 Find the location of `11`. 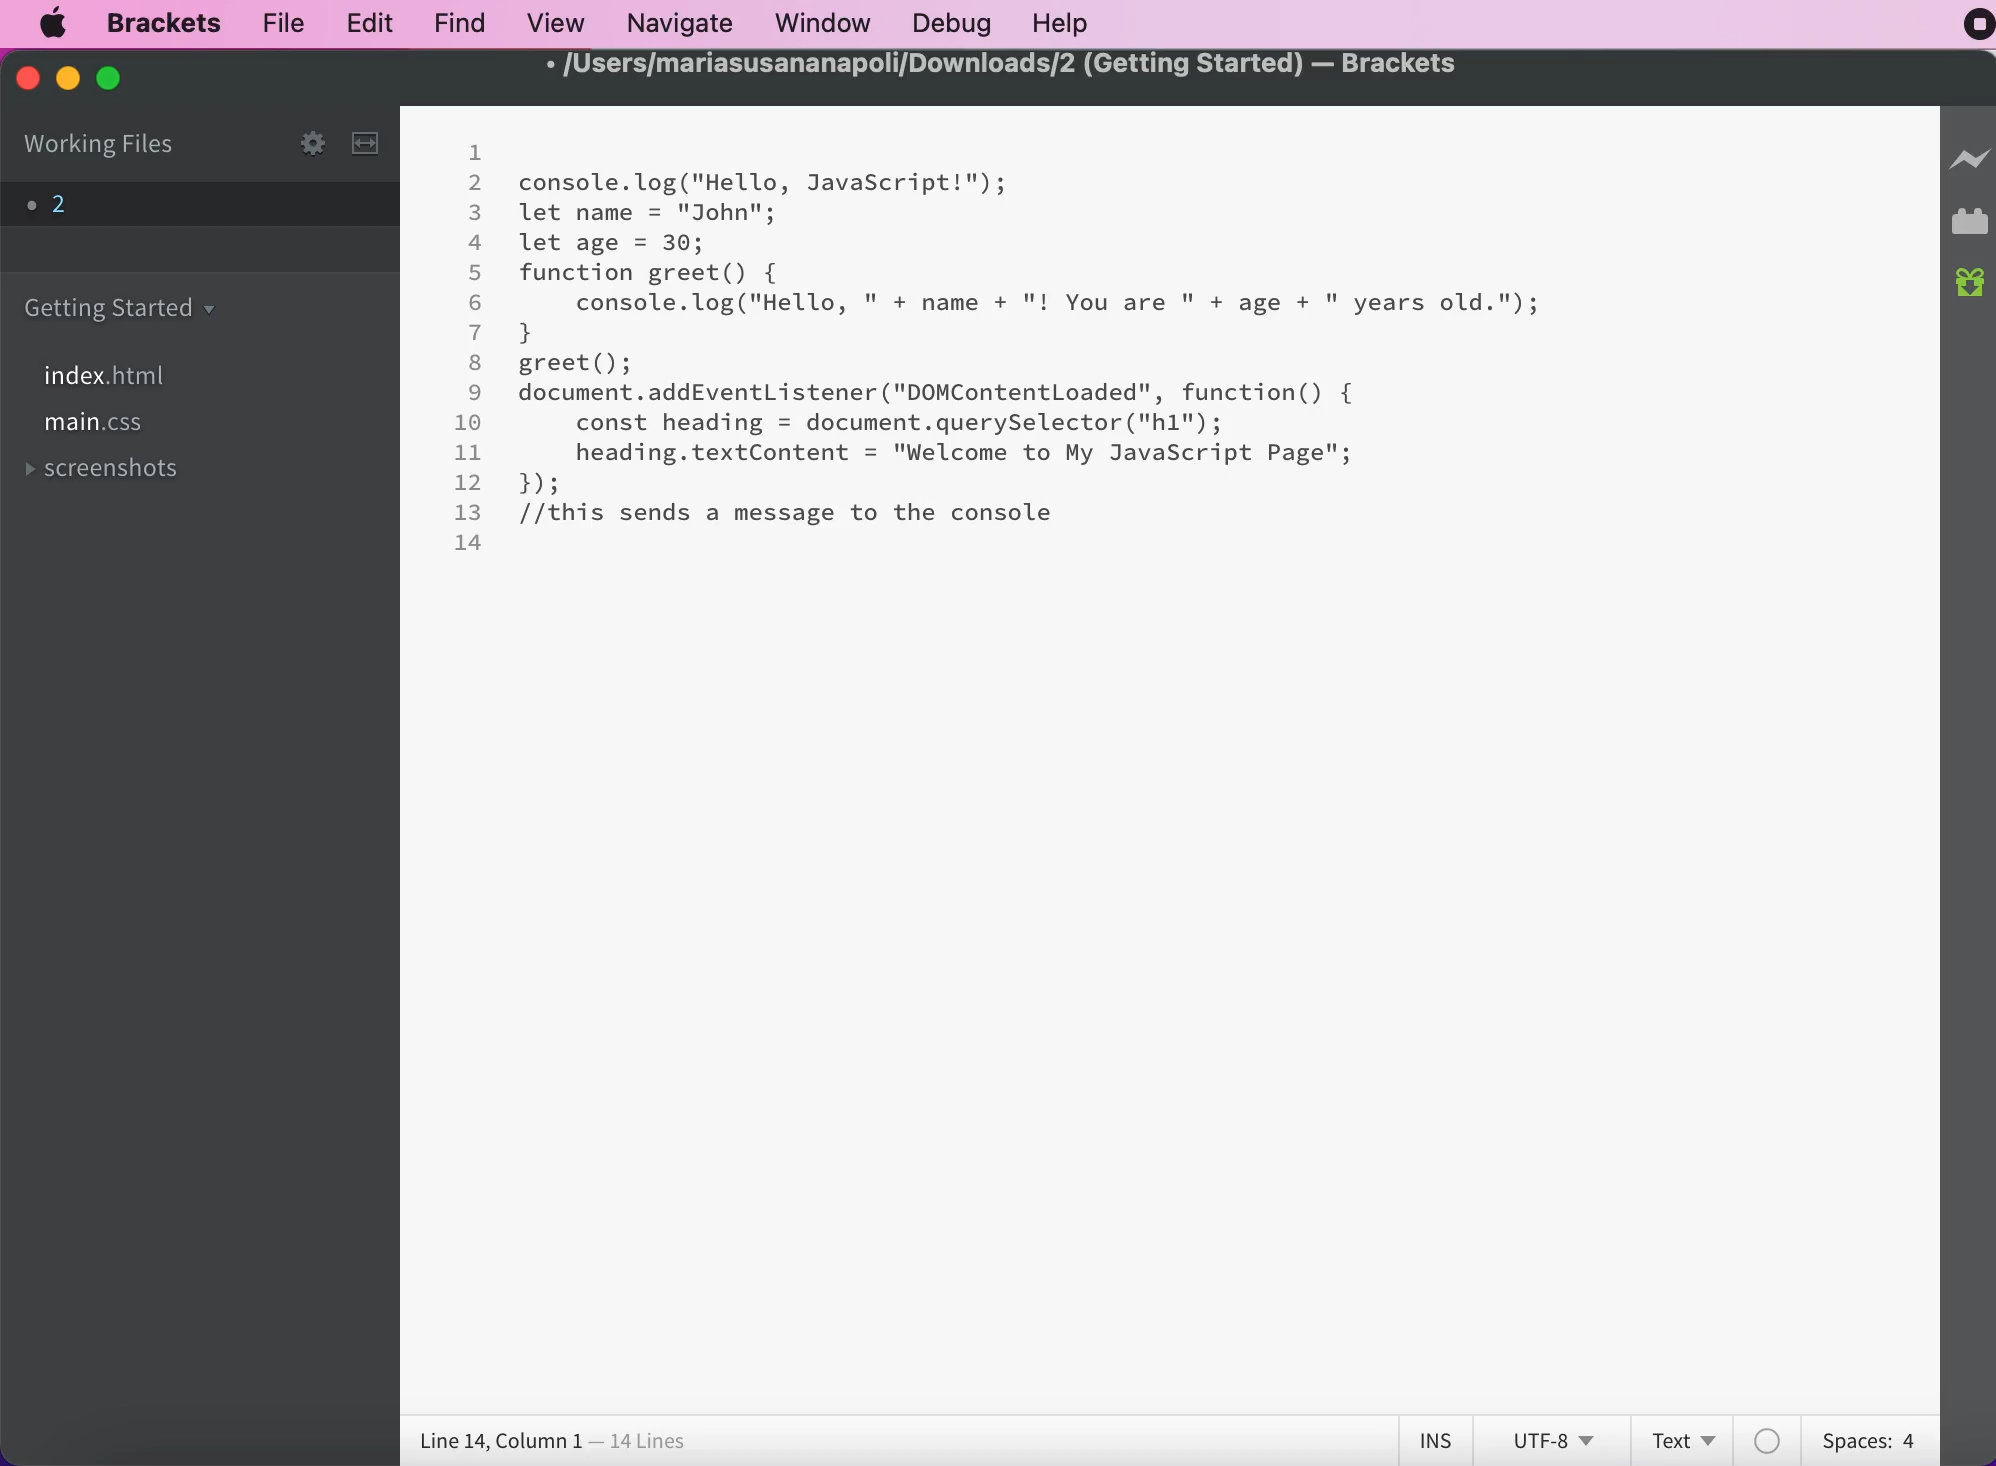

11 is located at coordinates (468, 453).